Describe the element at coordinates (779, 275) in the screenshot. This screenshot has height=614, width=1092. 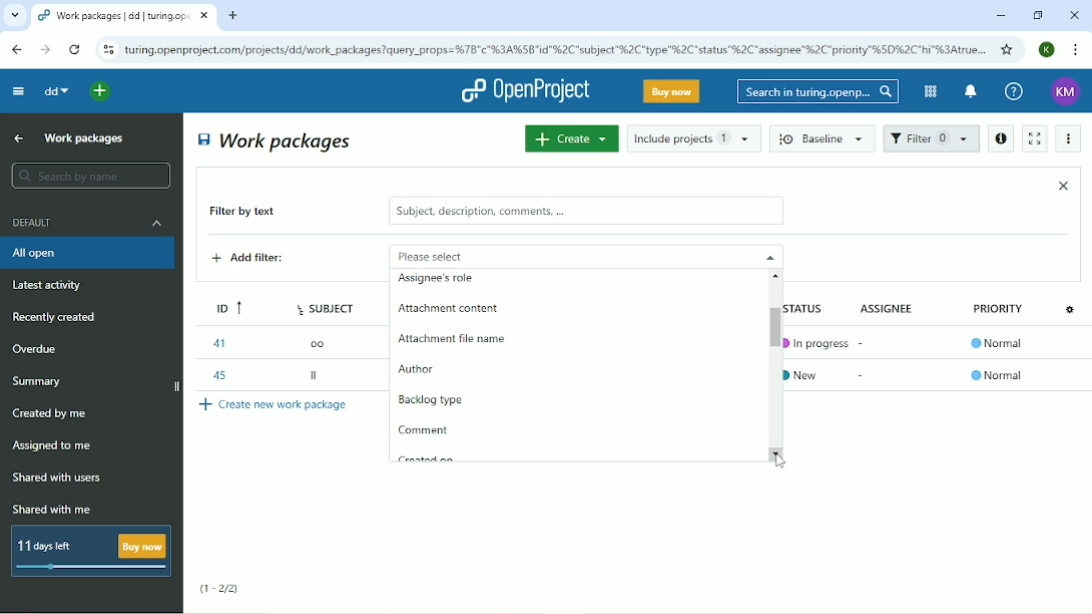
I see `scroll up` at that location.